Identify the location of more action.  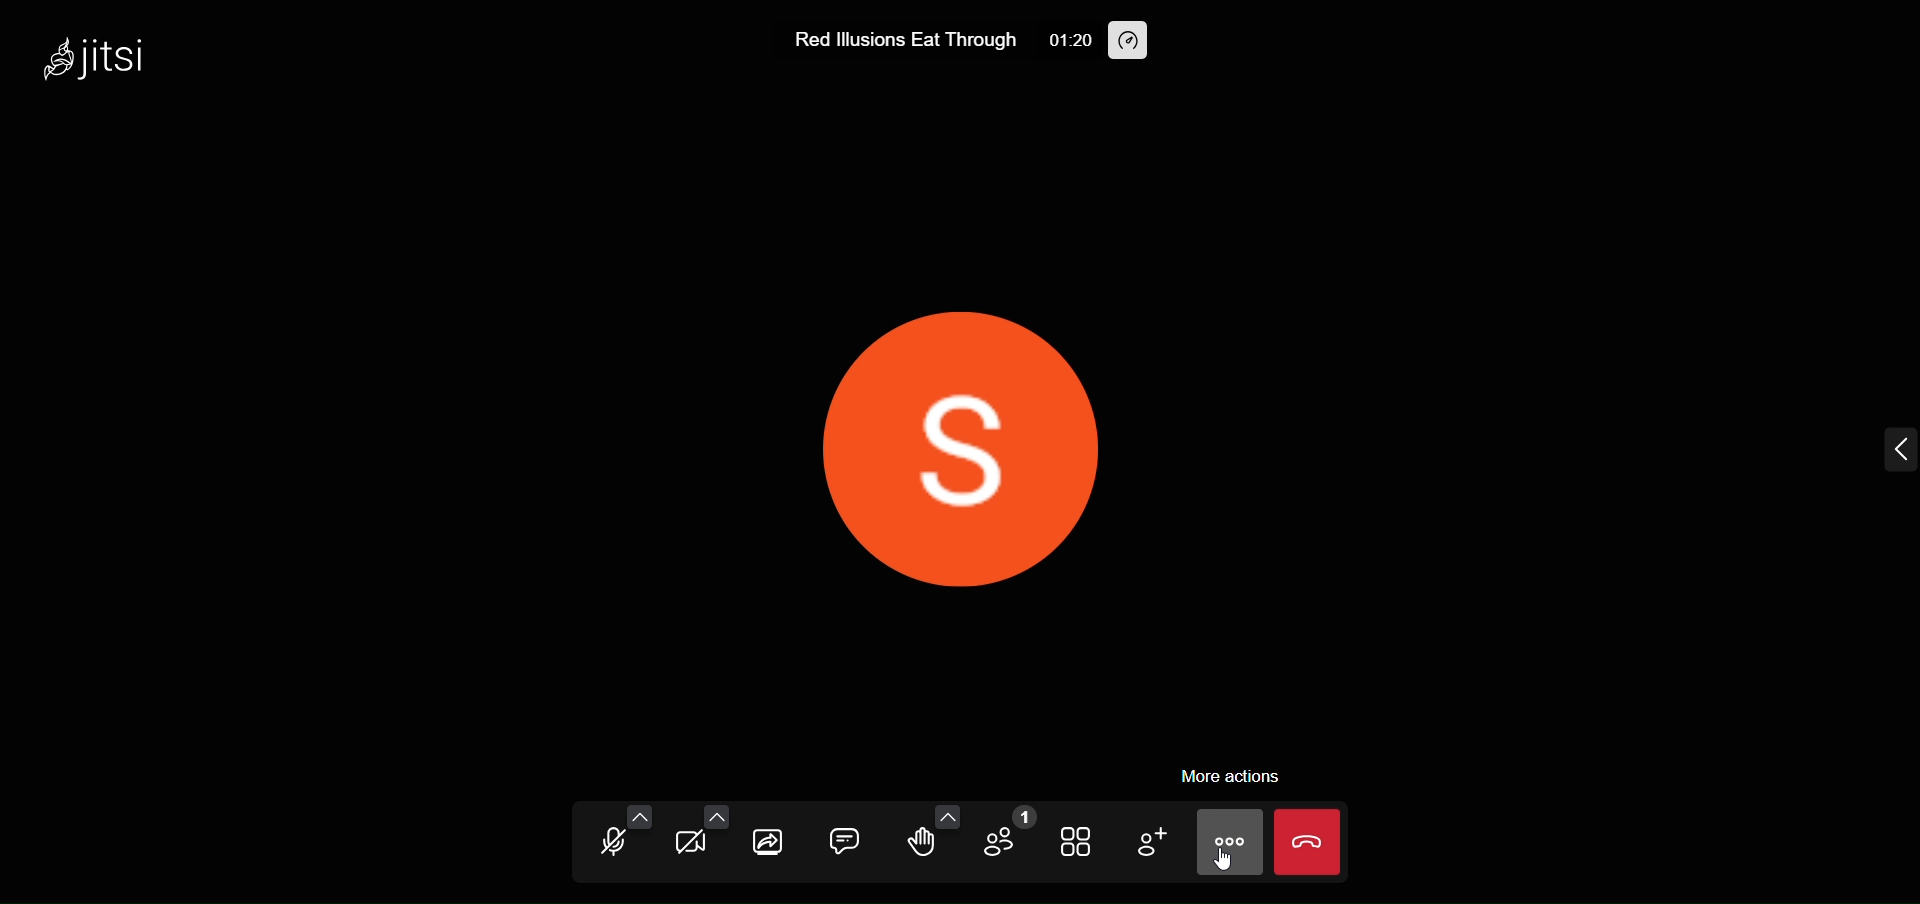
(1230, 776).